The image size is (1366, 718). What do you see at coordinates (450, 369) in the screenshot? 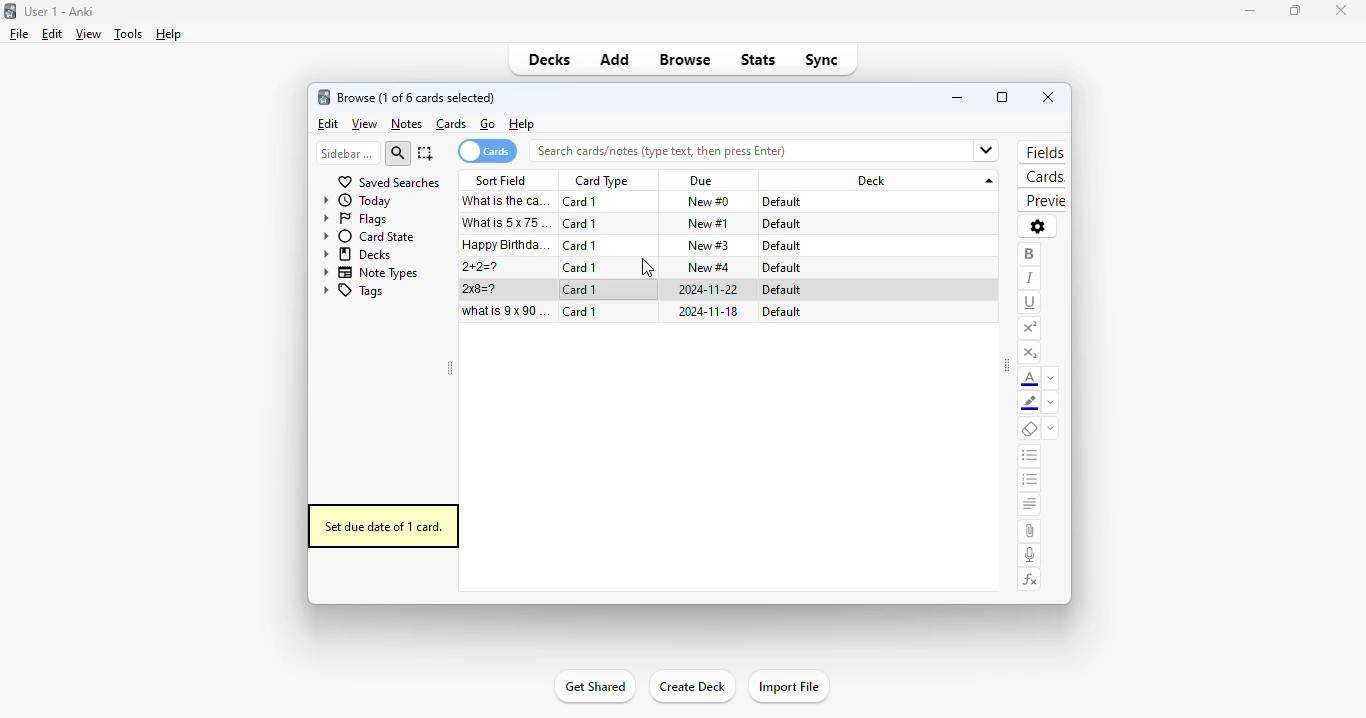
I see `toggle sidebar` at bounding box center [450, 369].